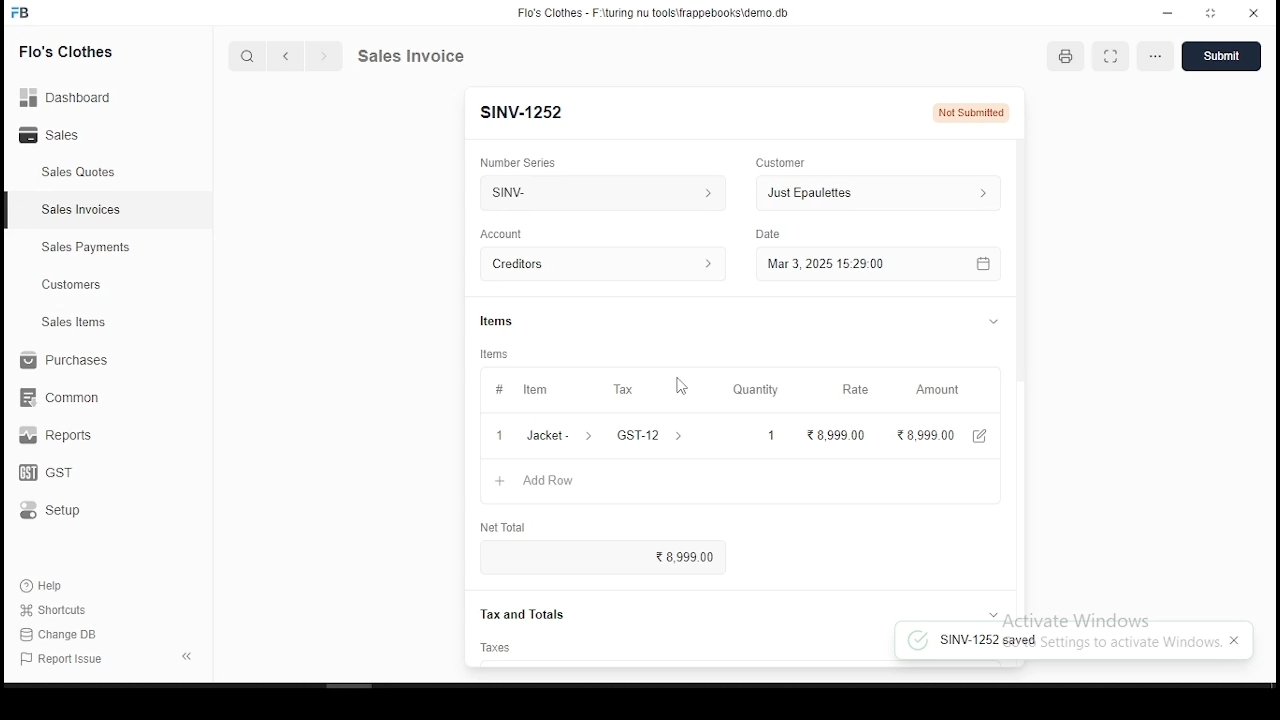  What do you see at coordinates (511, 316) in the screenshot?
I see `items` at bounding box center [511, 316].